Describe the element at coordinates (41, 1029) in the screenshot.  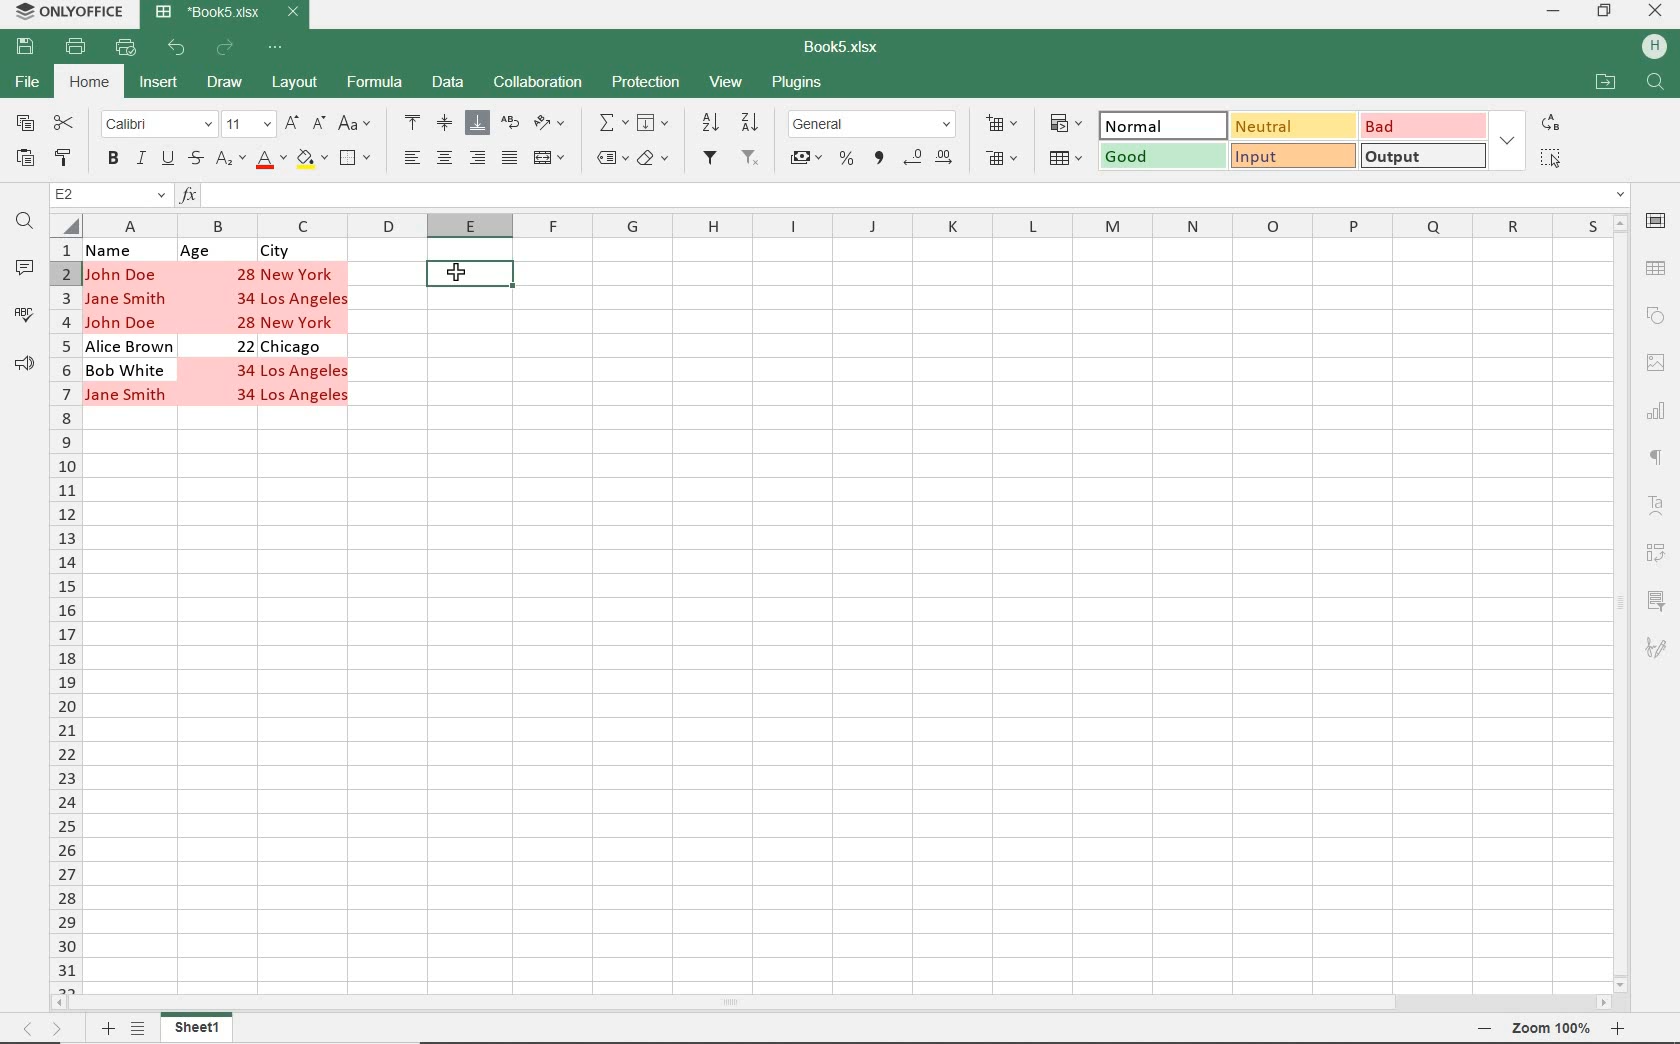
I see `MOVE SHEETS` at that location.